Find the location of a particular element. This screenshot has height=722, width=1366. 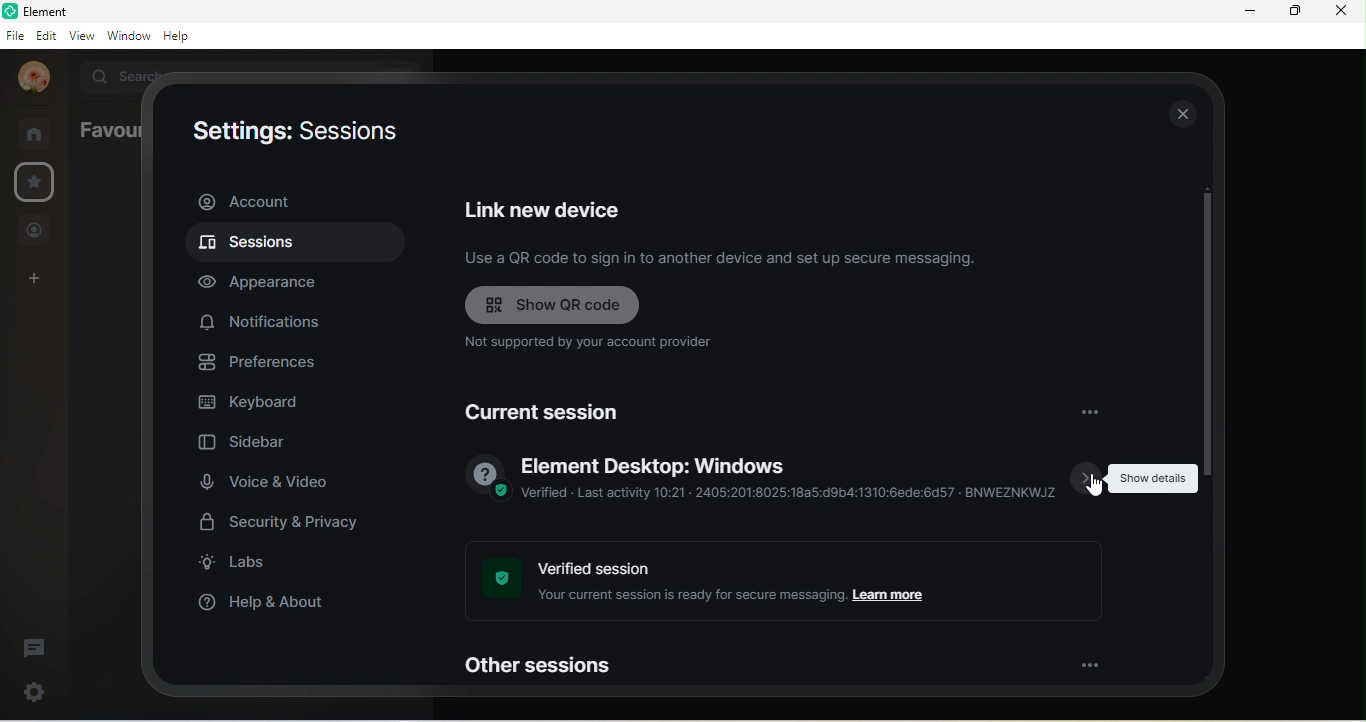

maximize is located at coordinates (1293, 10).